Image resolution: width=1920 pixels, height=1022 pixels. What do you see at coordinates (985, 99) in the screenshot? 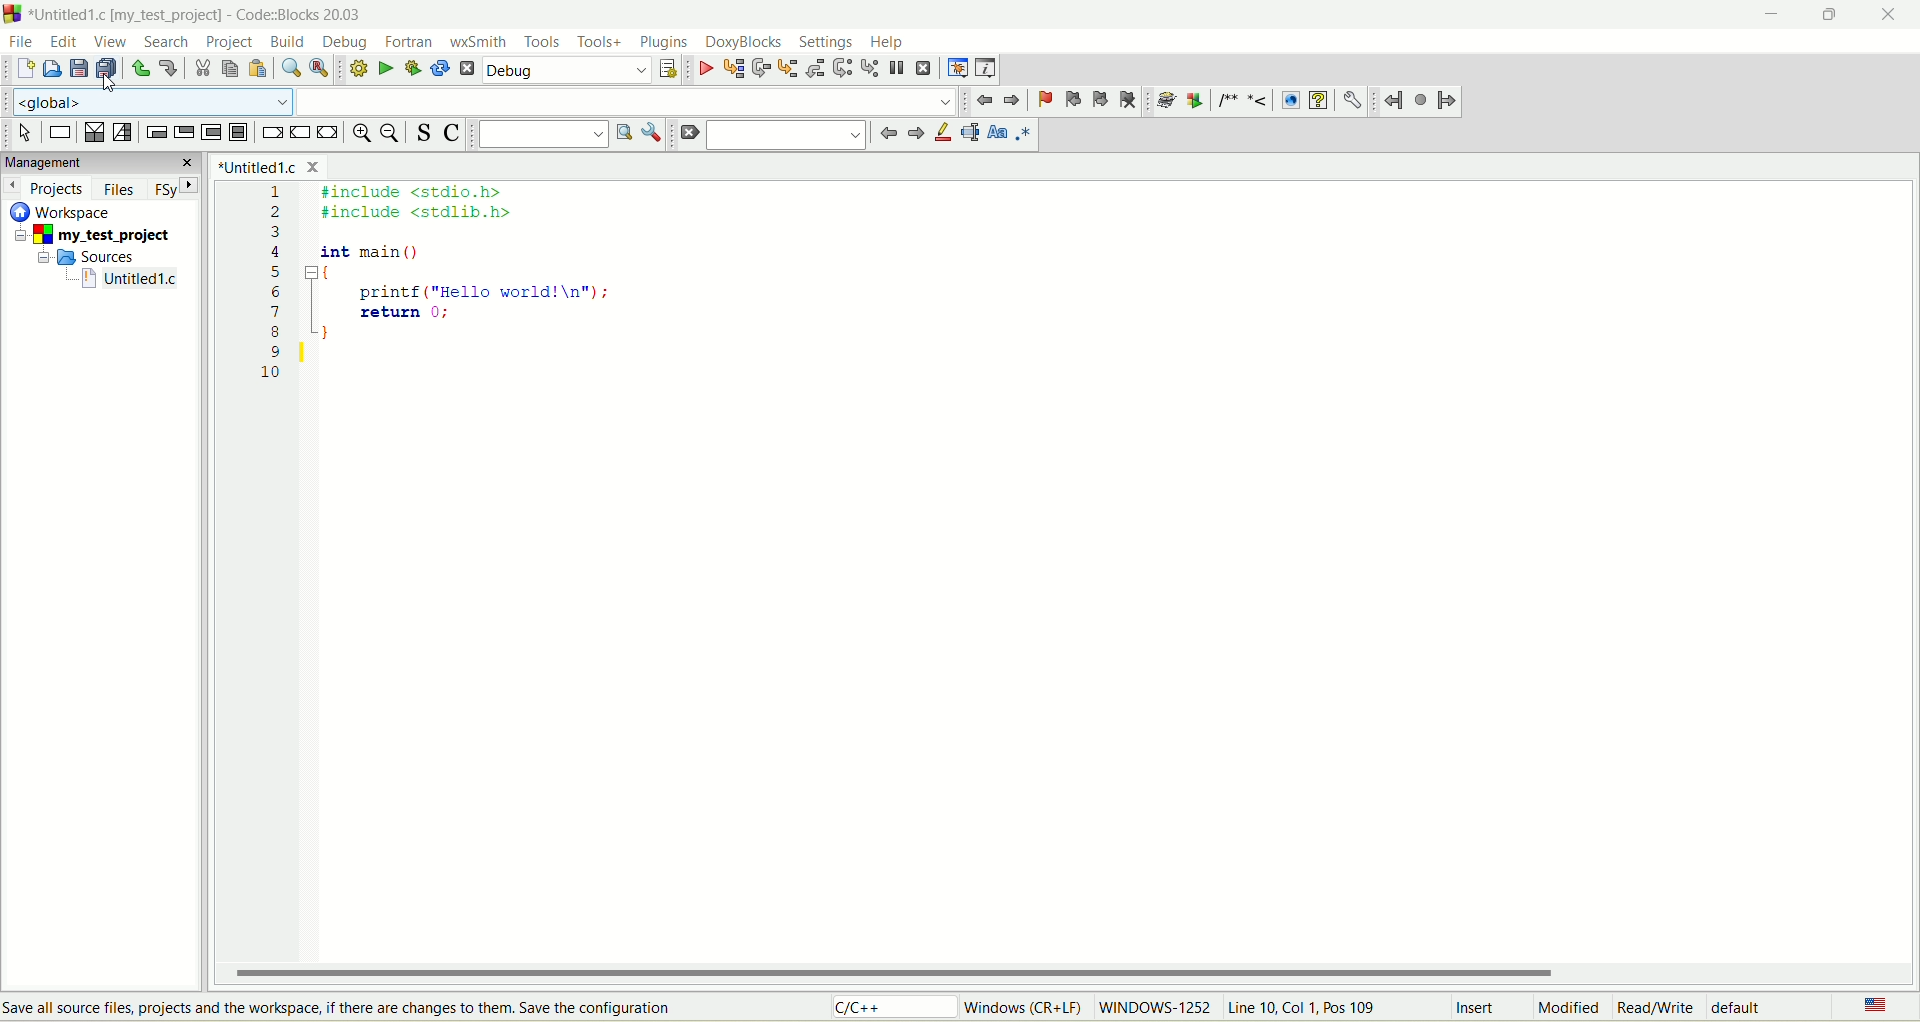
I see `go back` at bounding box center [985, 99].